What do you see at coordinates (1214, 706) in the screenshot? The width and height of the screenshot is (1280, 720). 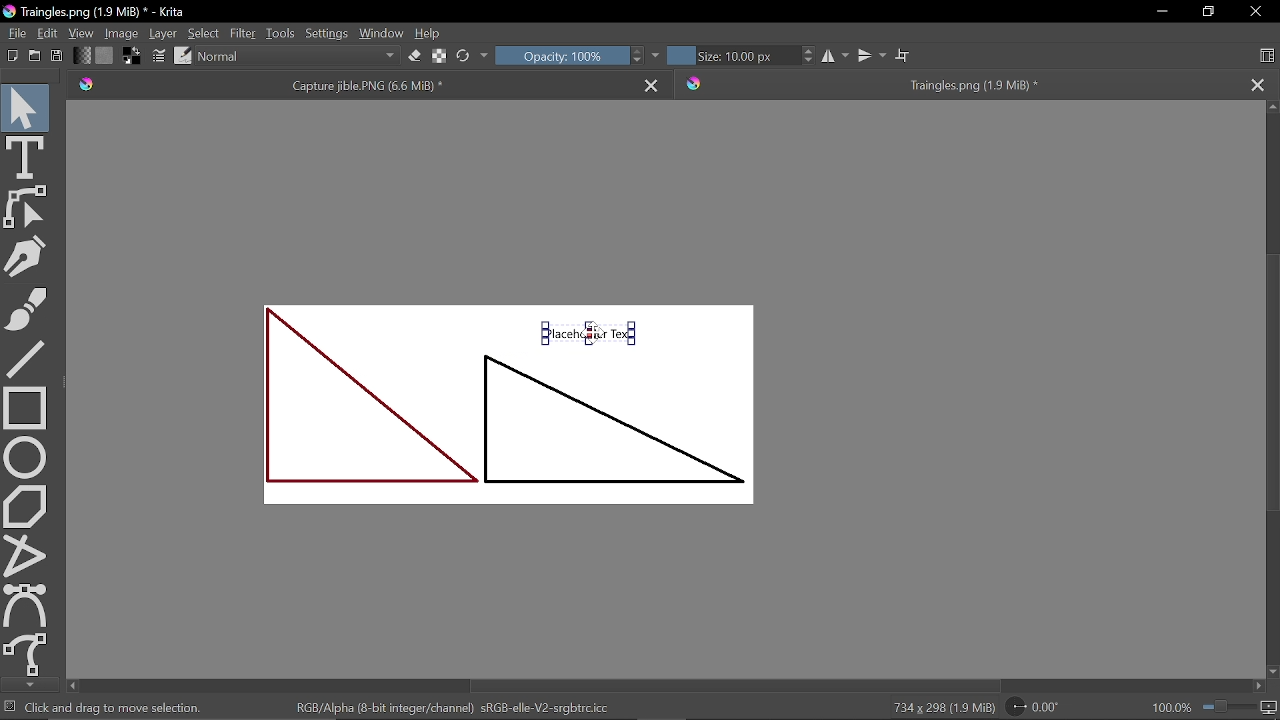 I see `100.0%` at bounding box center [1214, 706].